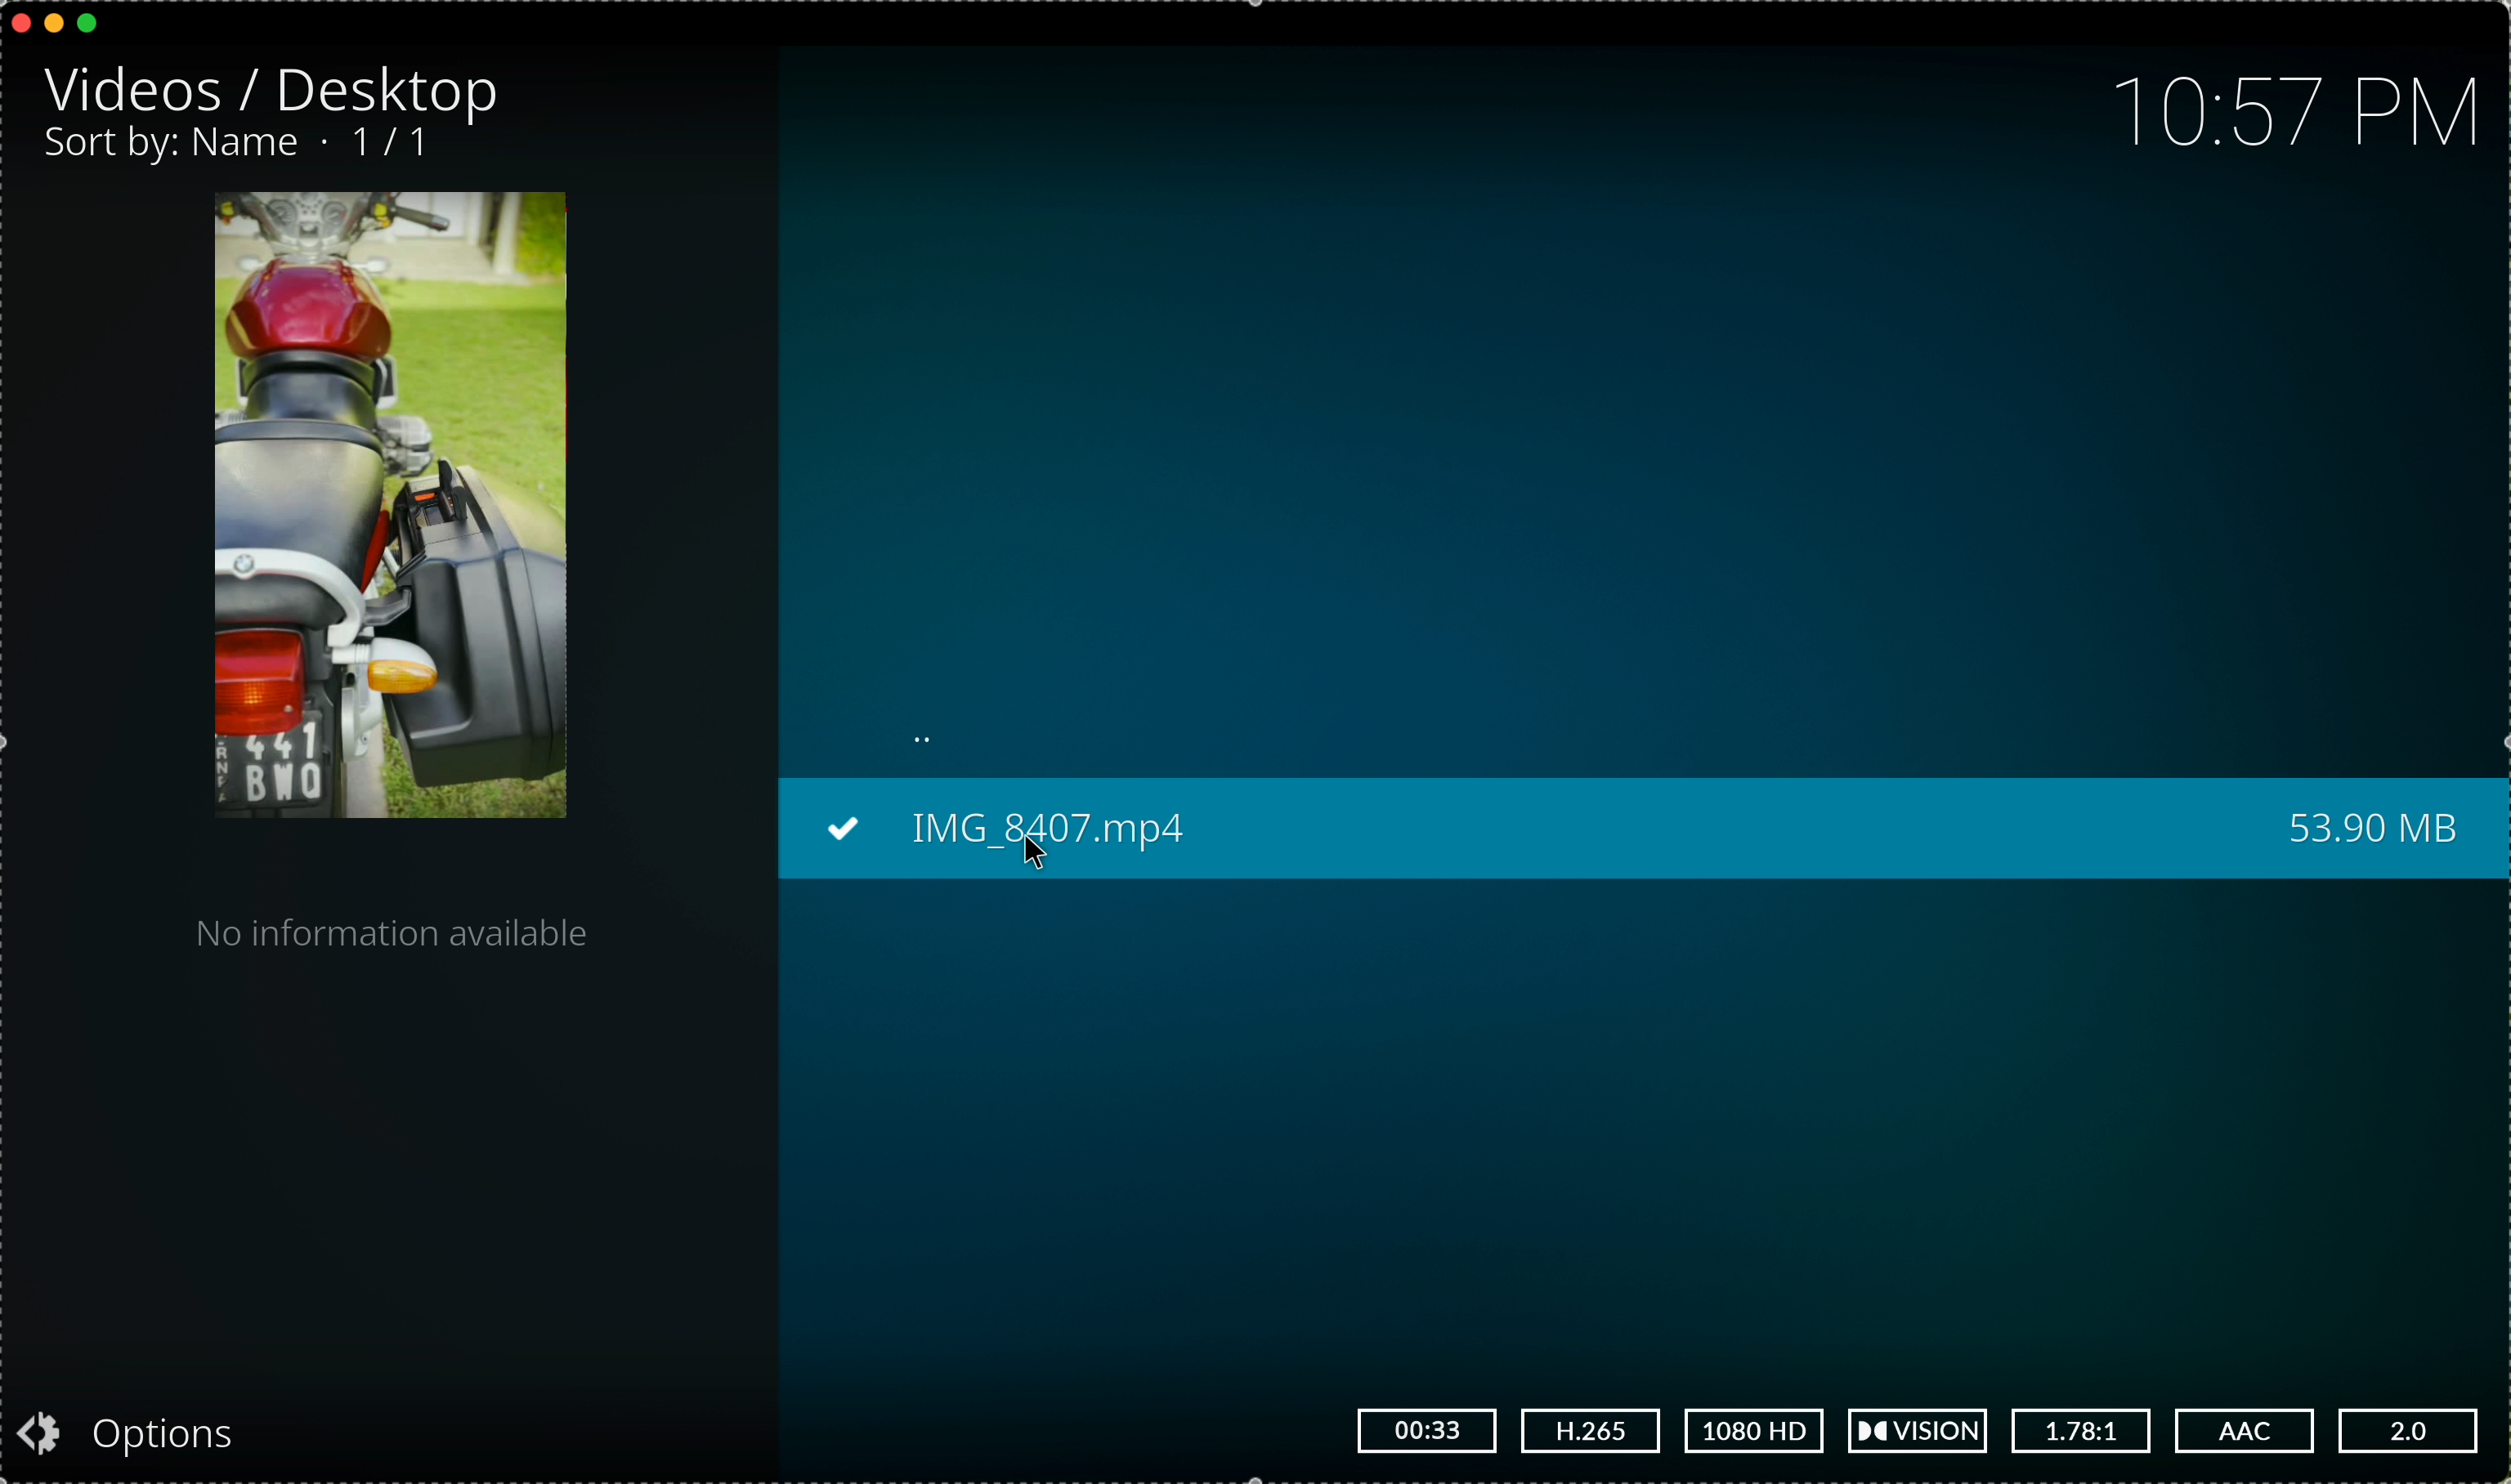 The width and height of the screenshot is (2511, 1484). What do you see at coordinates (238, 147) in the screenshot?
I see `Sort by:Name . 1/1` at bounding box center [238, 147].